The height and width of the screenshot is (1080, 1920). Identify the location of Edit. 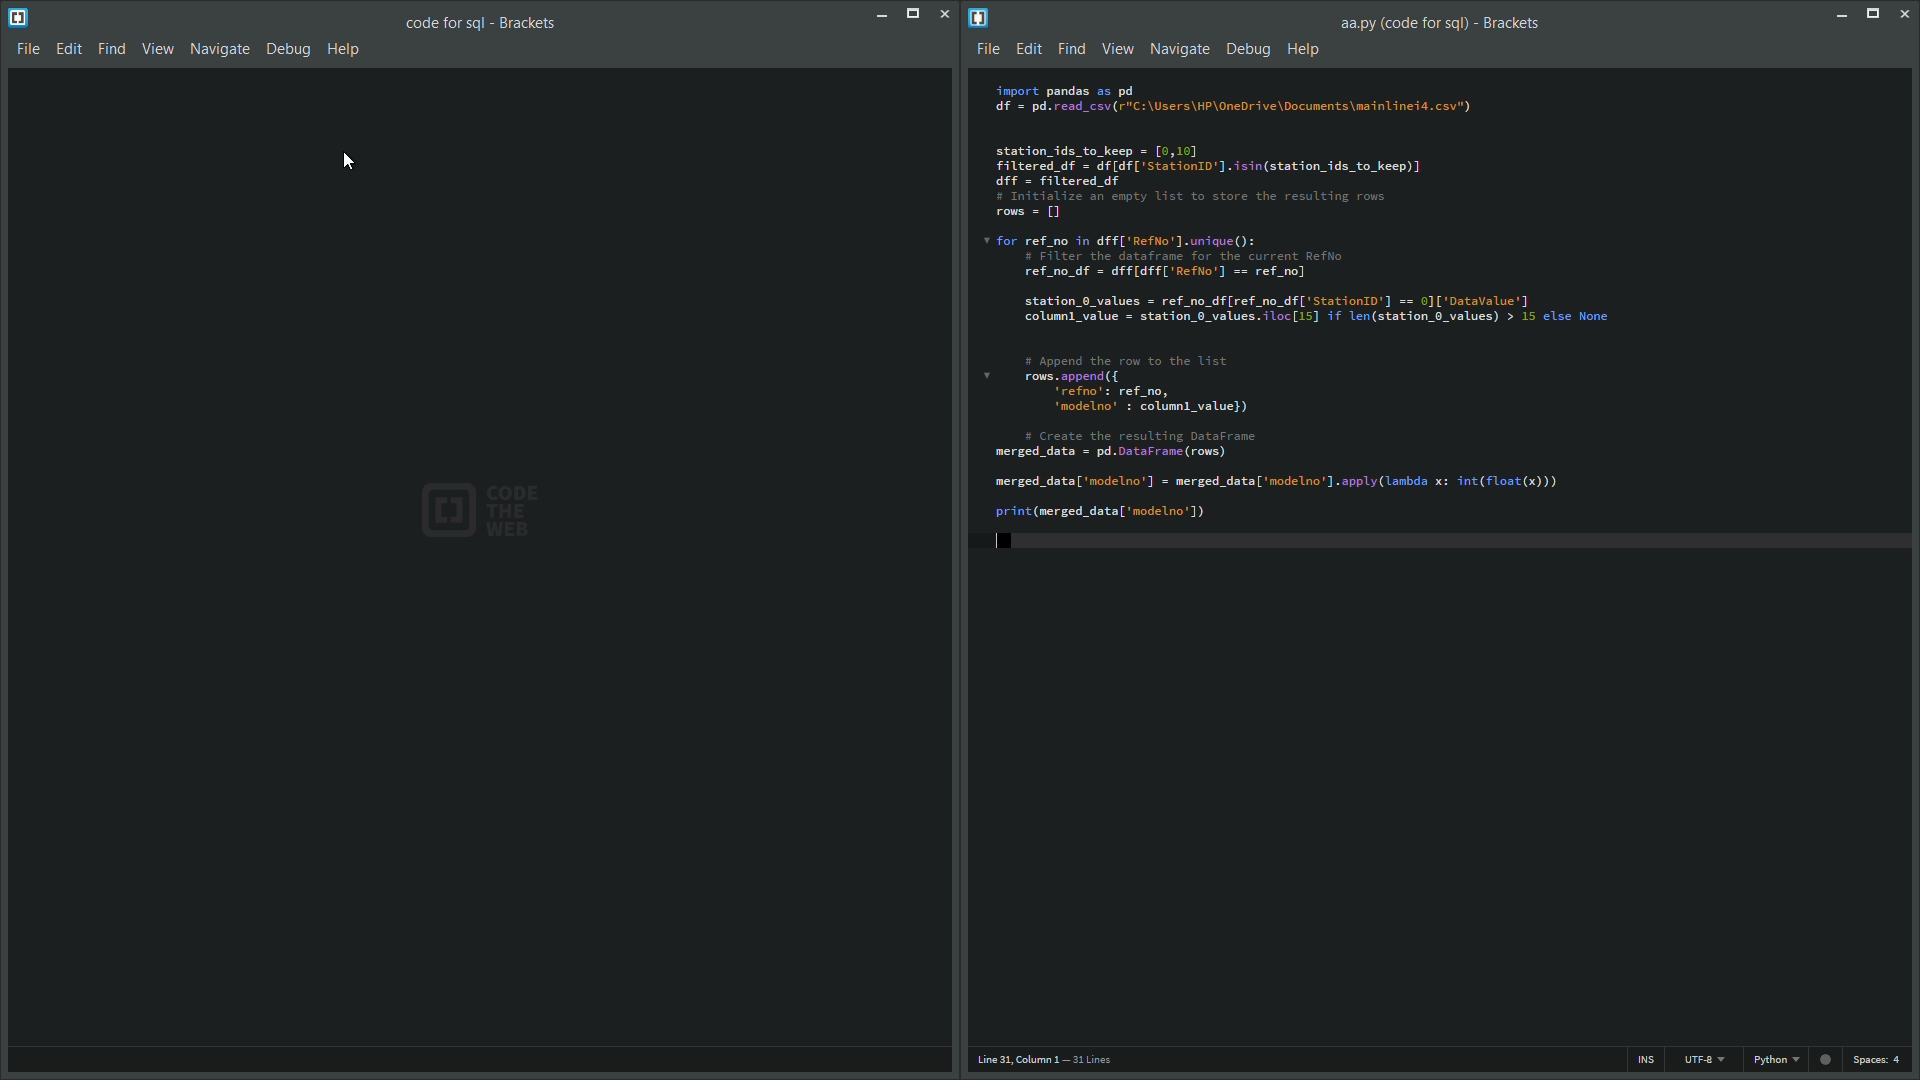
(72, 47).